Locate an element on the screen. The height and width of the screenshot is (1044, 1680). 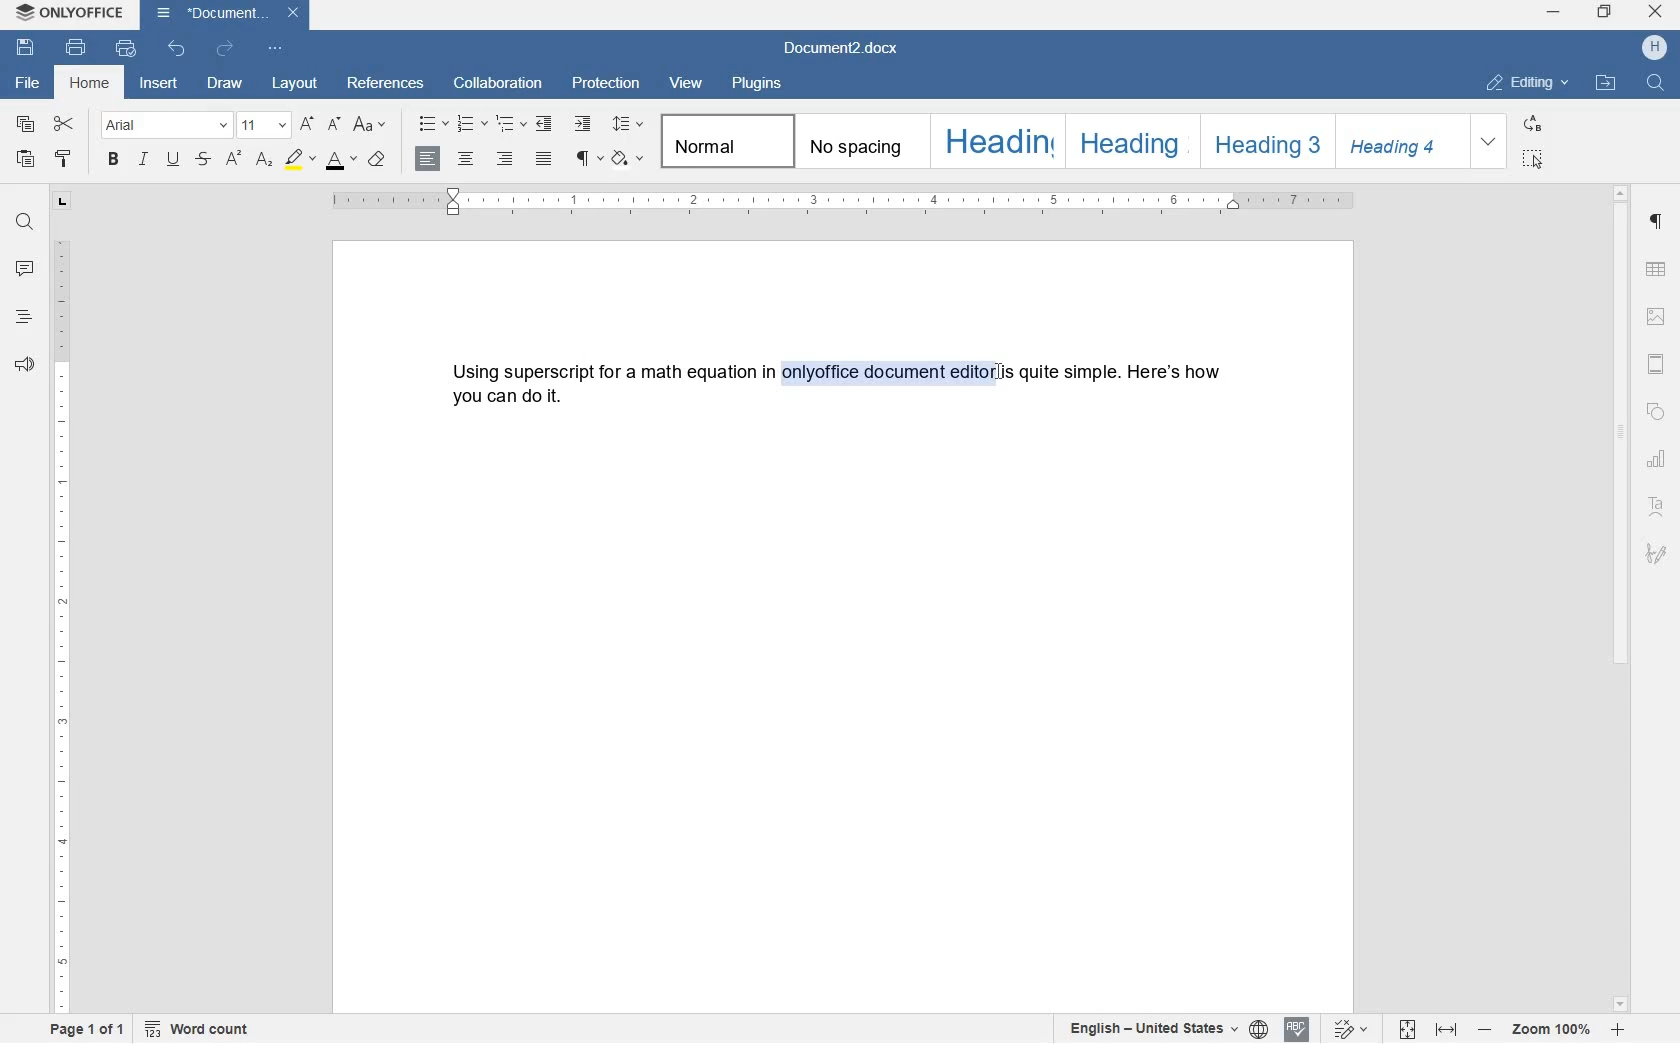
align left is located at coordinates (429, 160).